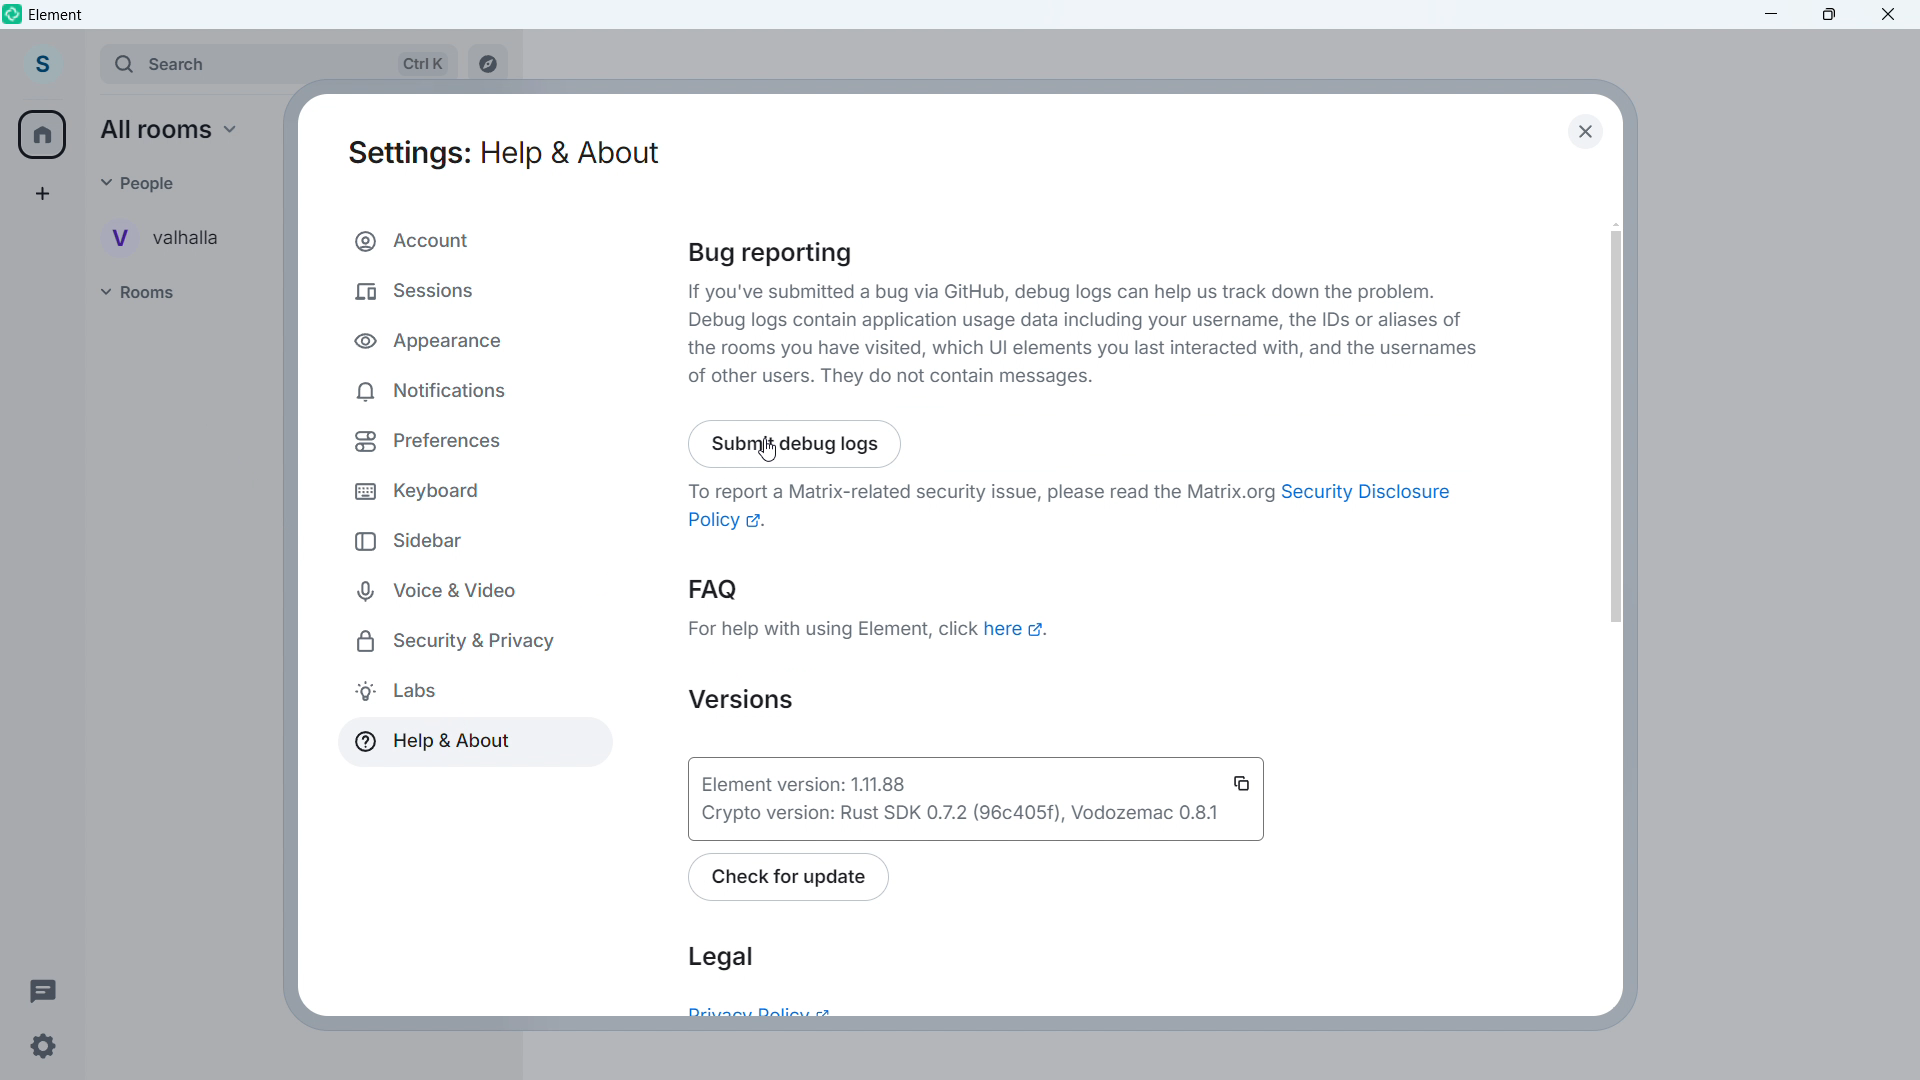 This screenshot has height=1080, width=1920. I want to click on Security disclosure, so click(1362, 492).